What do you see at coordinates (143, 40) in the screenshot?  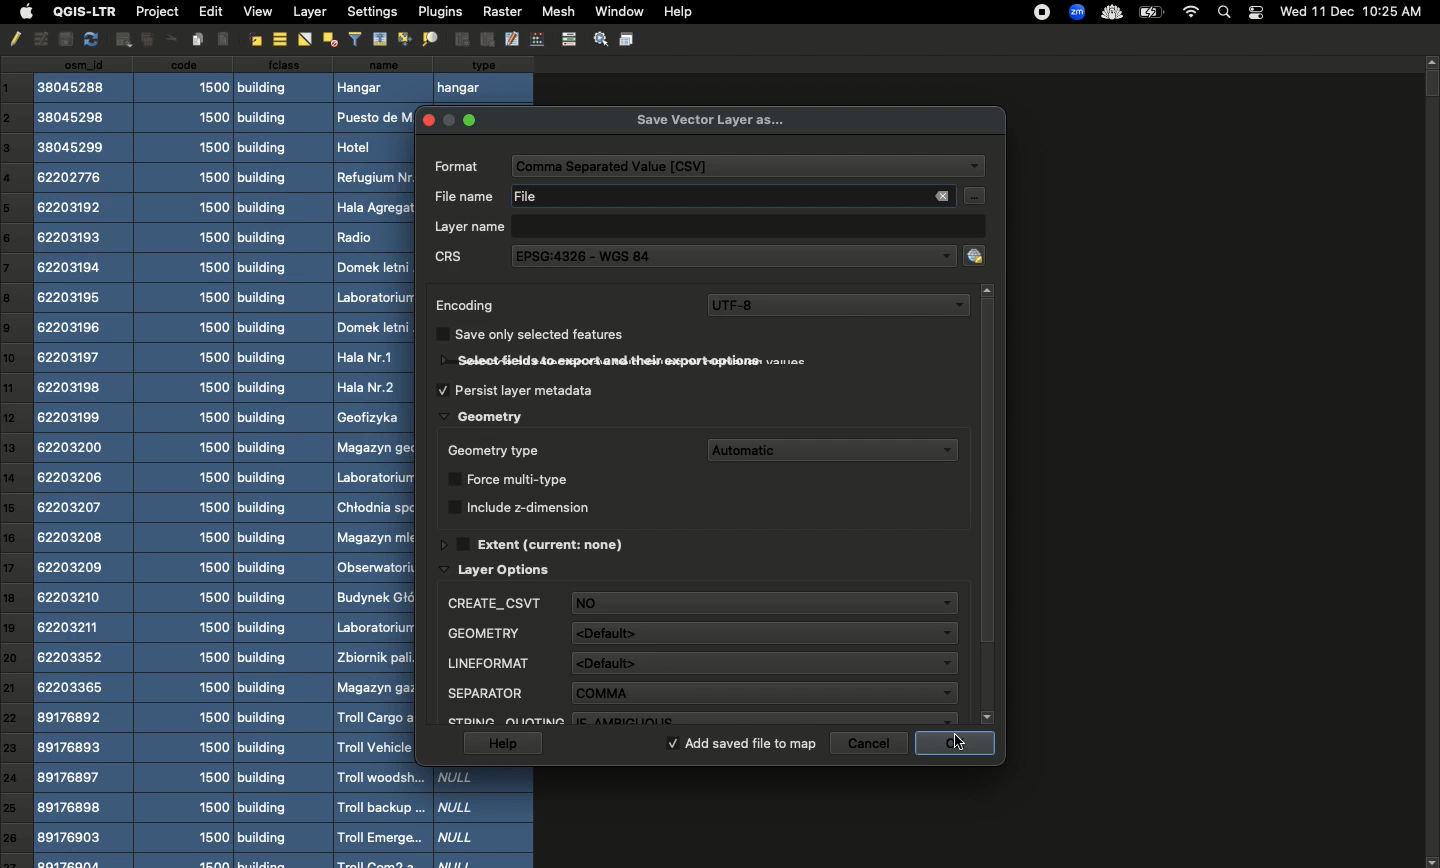 I see `Insert Text Box` at bounding box center [143, 40].